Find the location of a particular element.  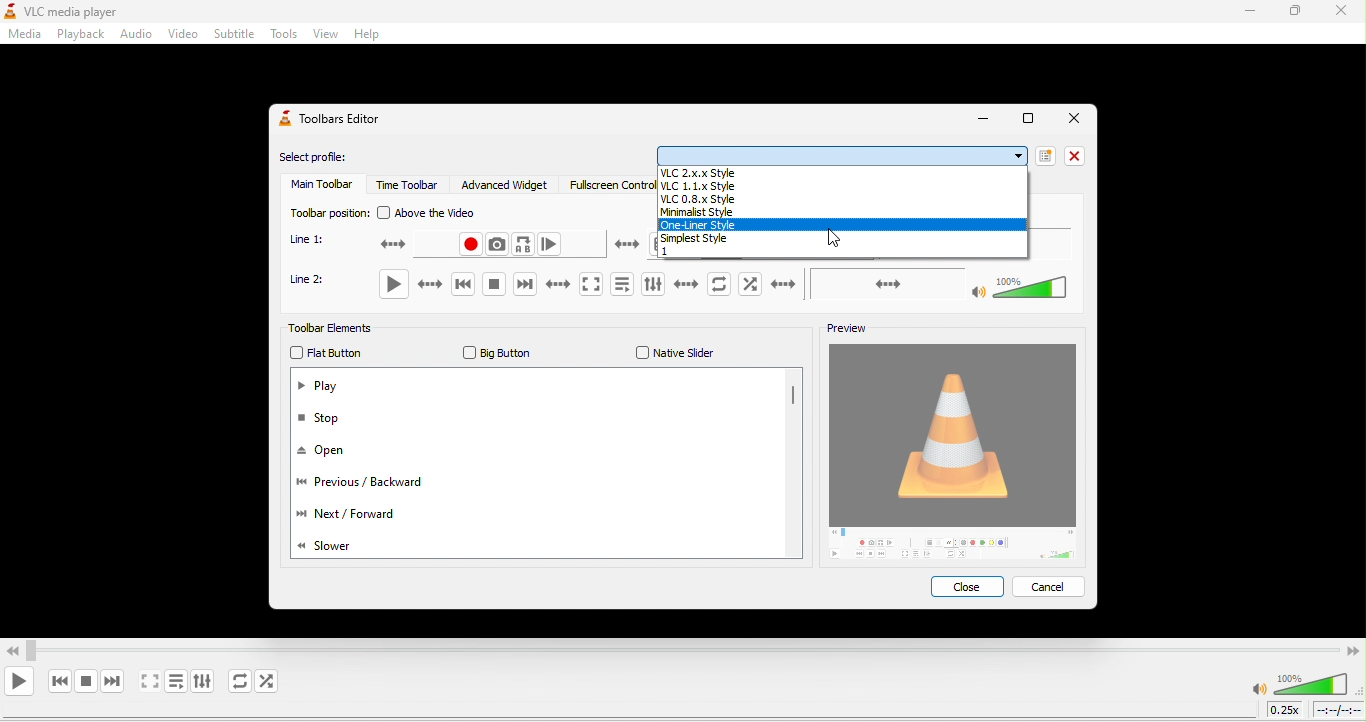

toolbars editor is located at coordinates (340, 124).